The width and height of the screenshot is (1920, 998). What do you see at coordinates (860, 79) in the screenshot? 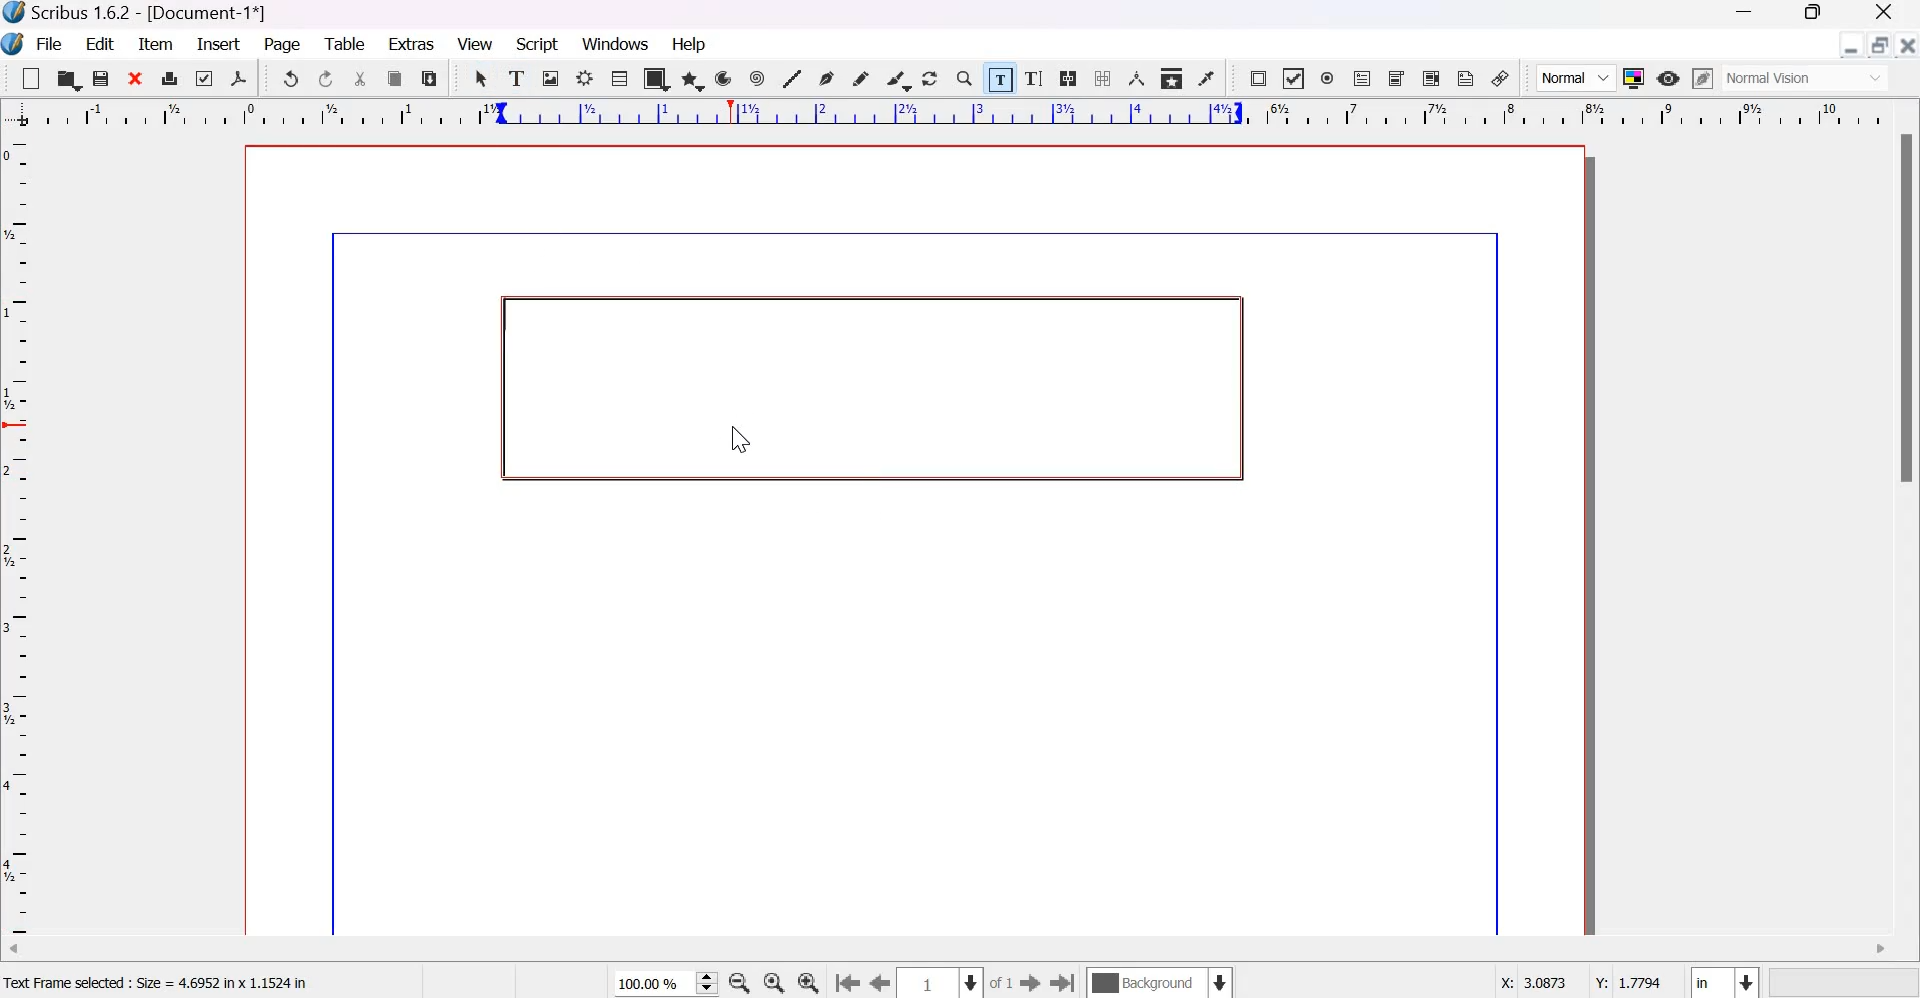
I see `Freehand line` at bounding box center [860, 79].